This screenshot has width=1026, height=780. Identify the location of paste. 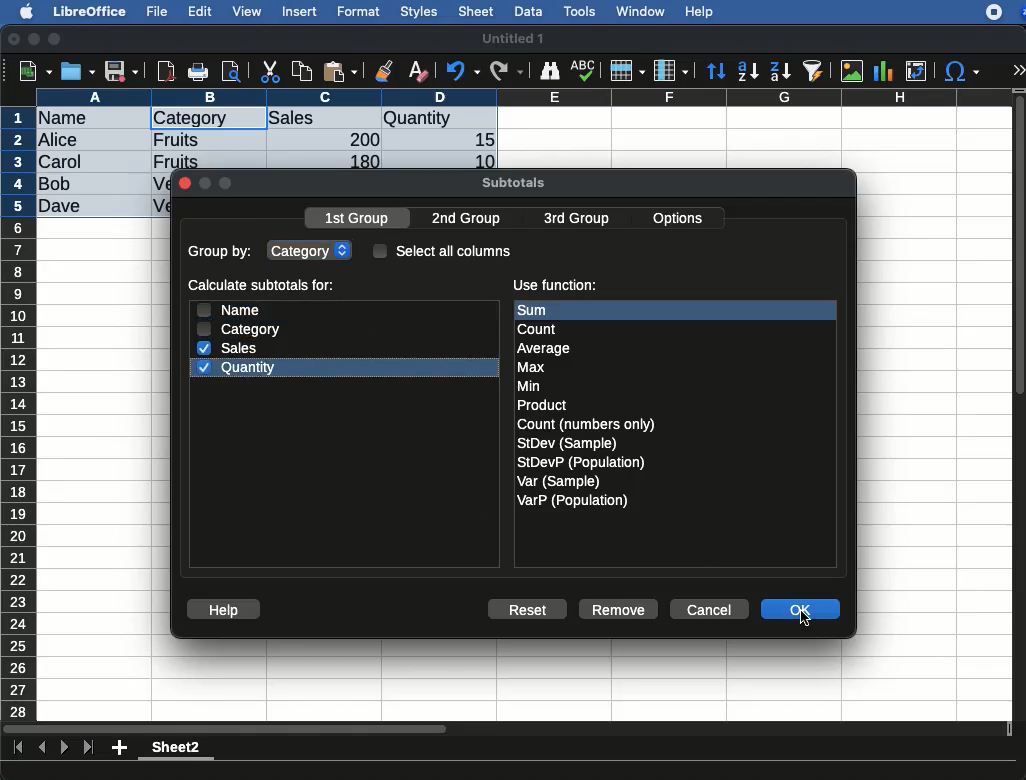
(339, 71).